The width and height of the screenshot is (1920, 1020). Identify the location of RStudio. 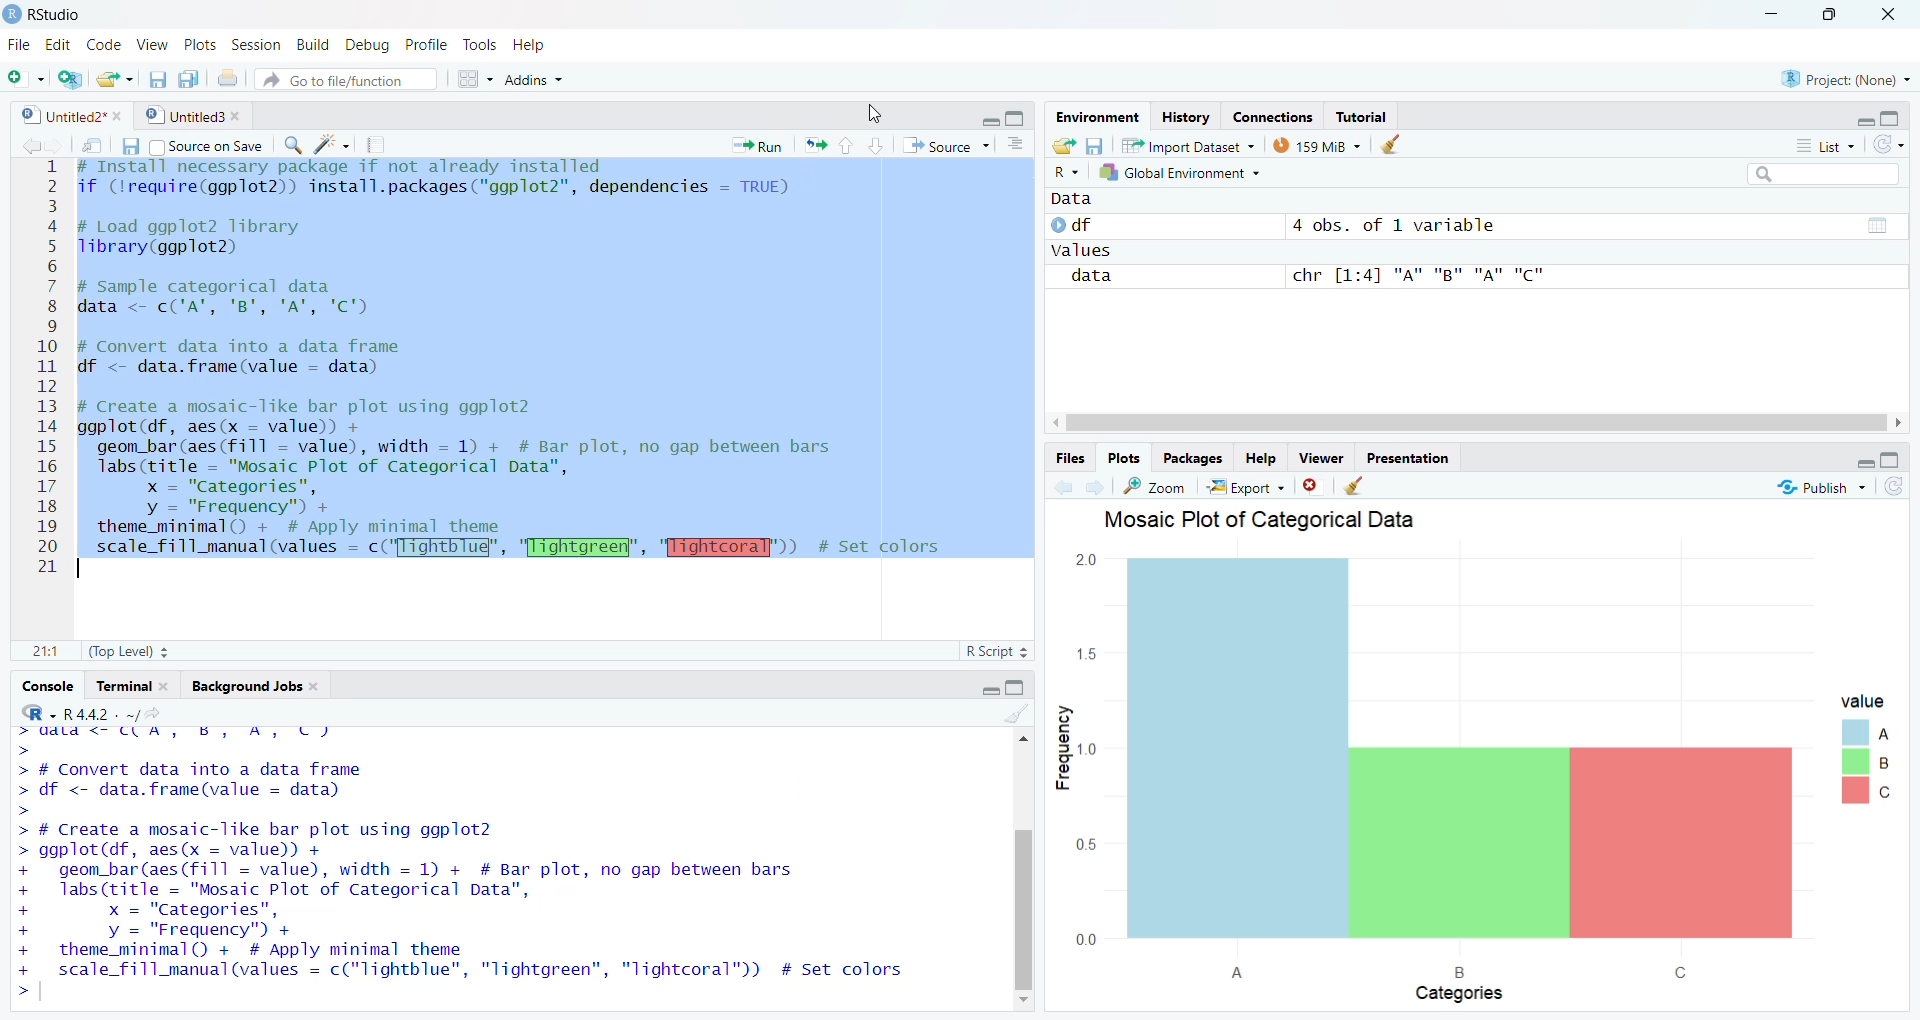
(48, 15).